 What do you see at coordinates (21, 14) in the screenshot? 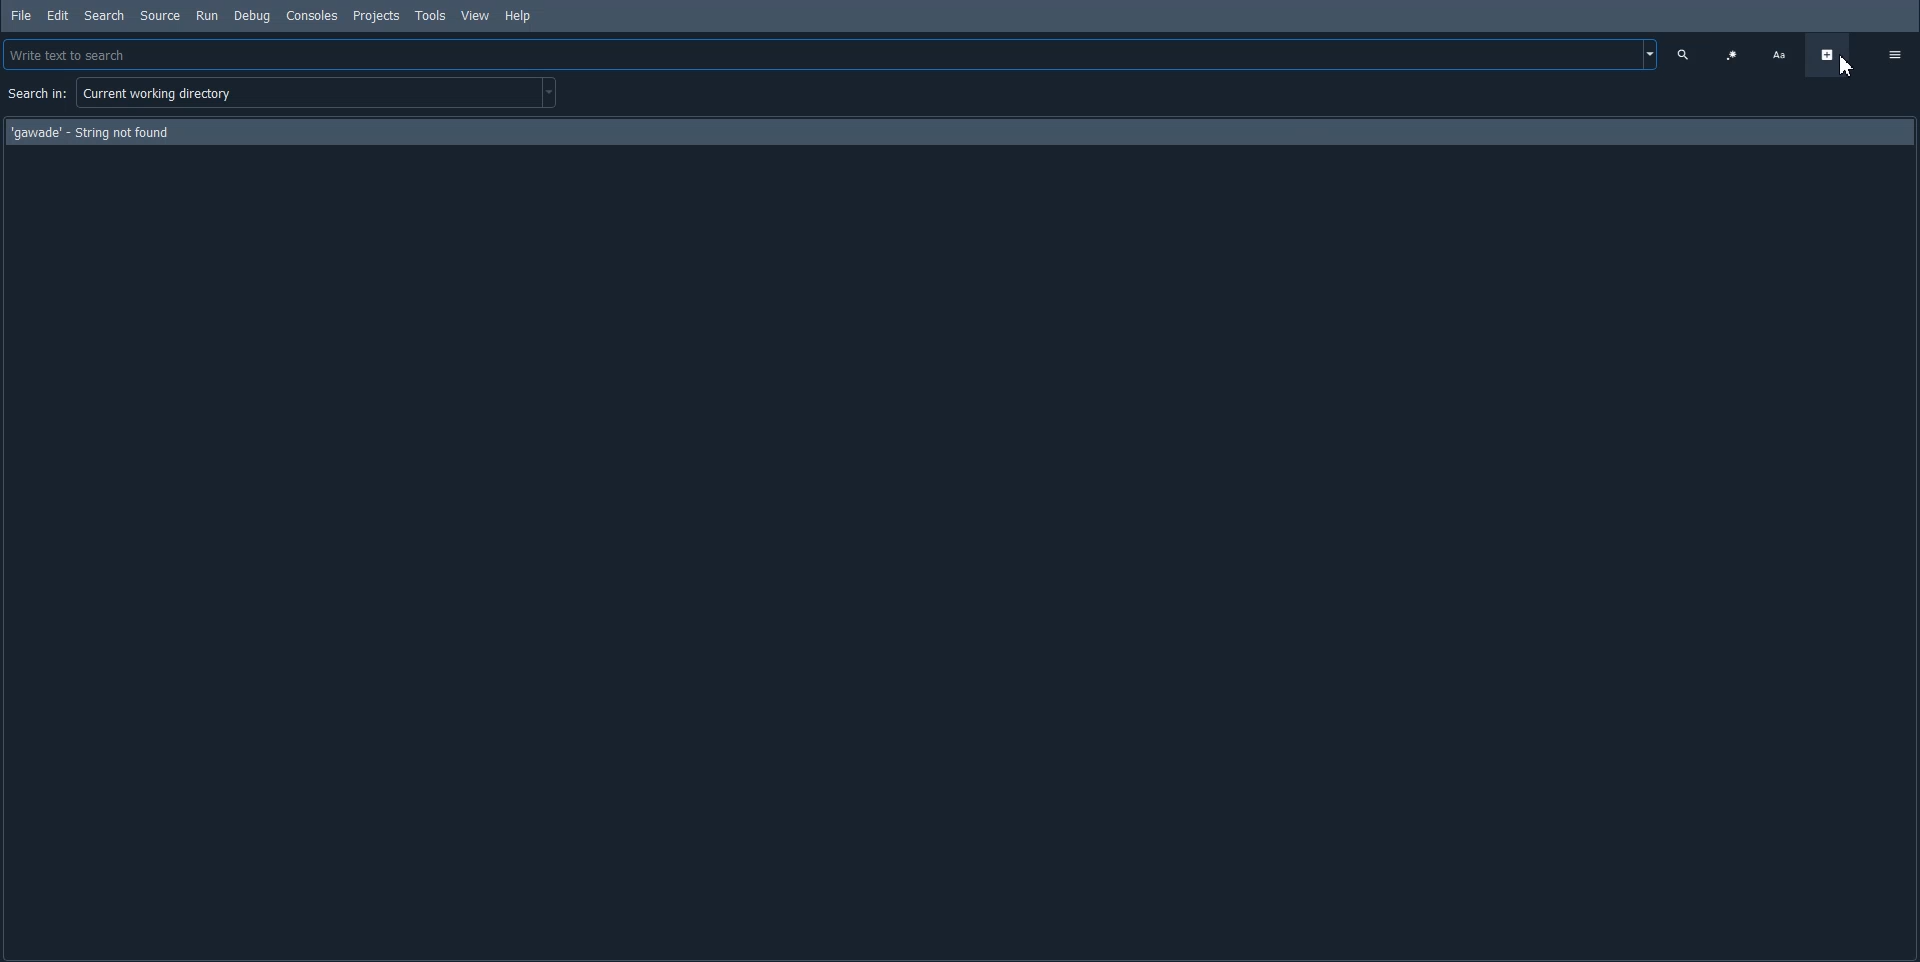
I see `File` at bounding box center [21, 14].